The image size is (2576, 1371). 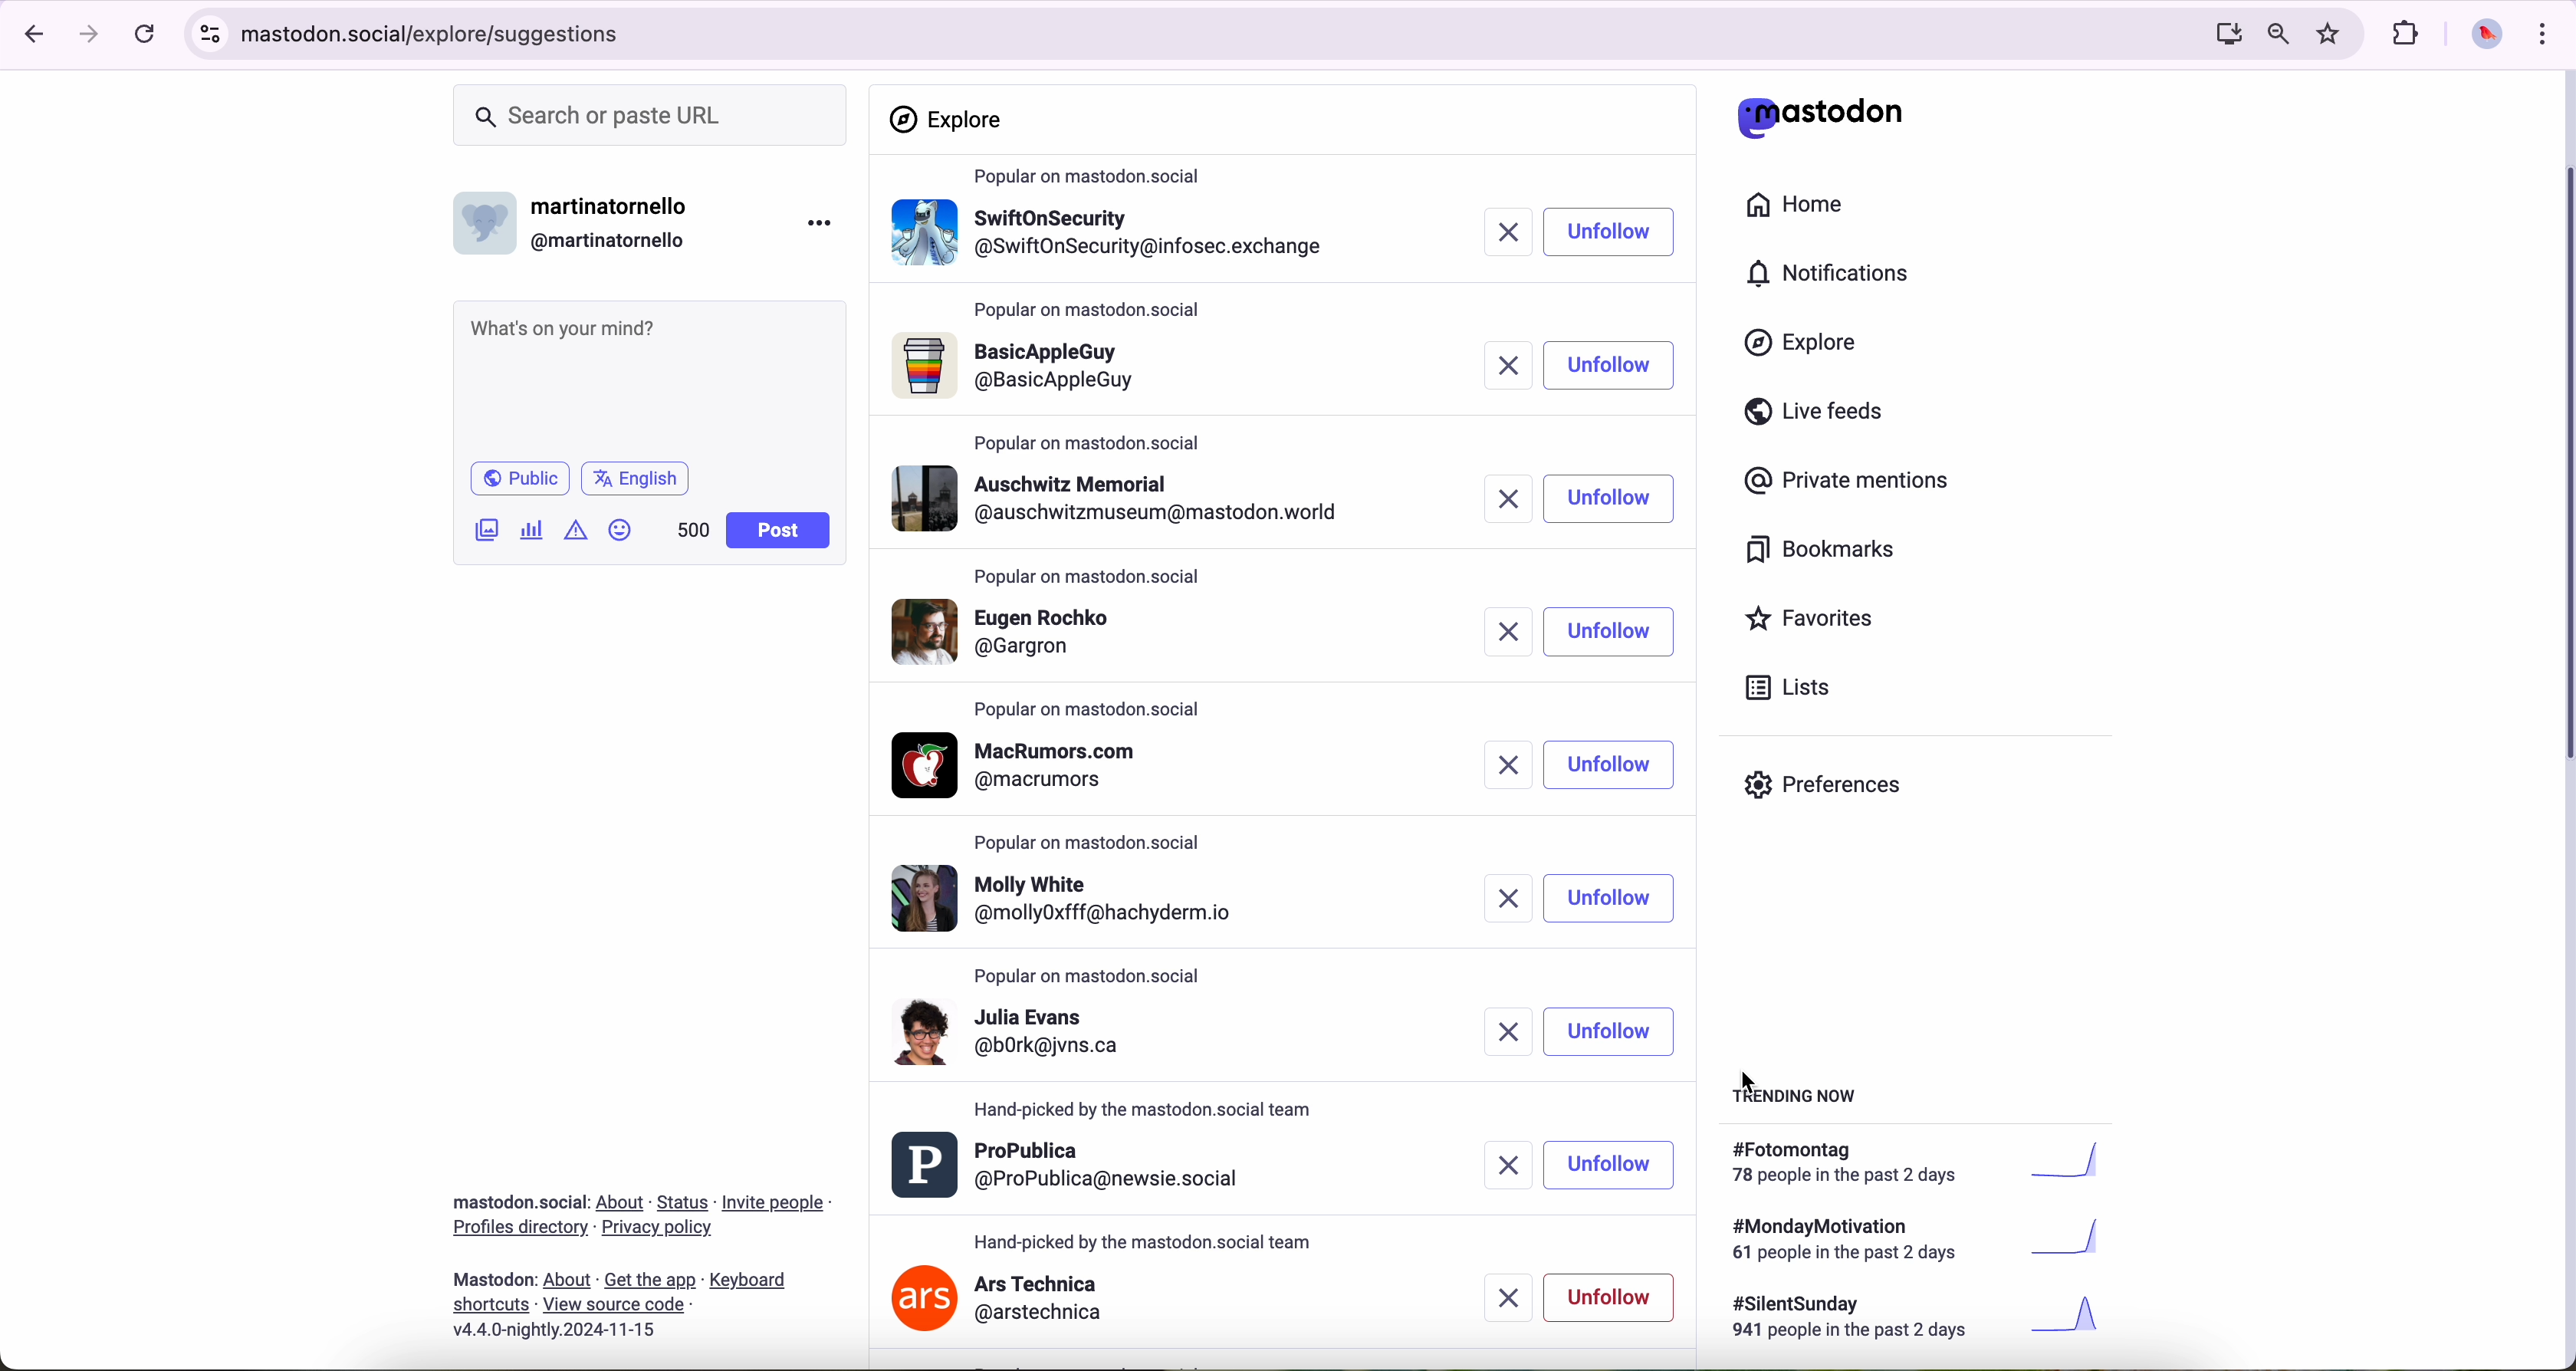 What do you see at coordinates (1515, 1298) in the screenshot?
I see `remove` at bounding box center [1515, 1298].